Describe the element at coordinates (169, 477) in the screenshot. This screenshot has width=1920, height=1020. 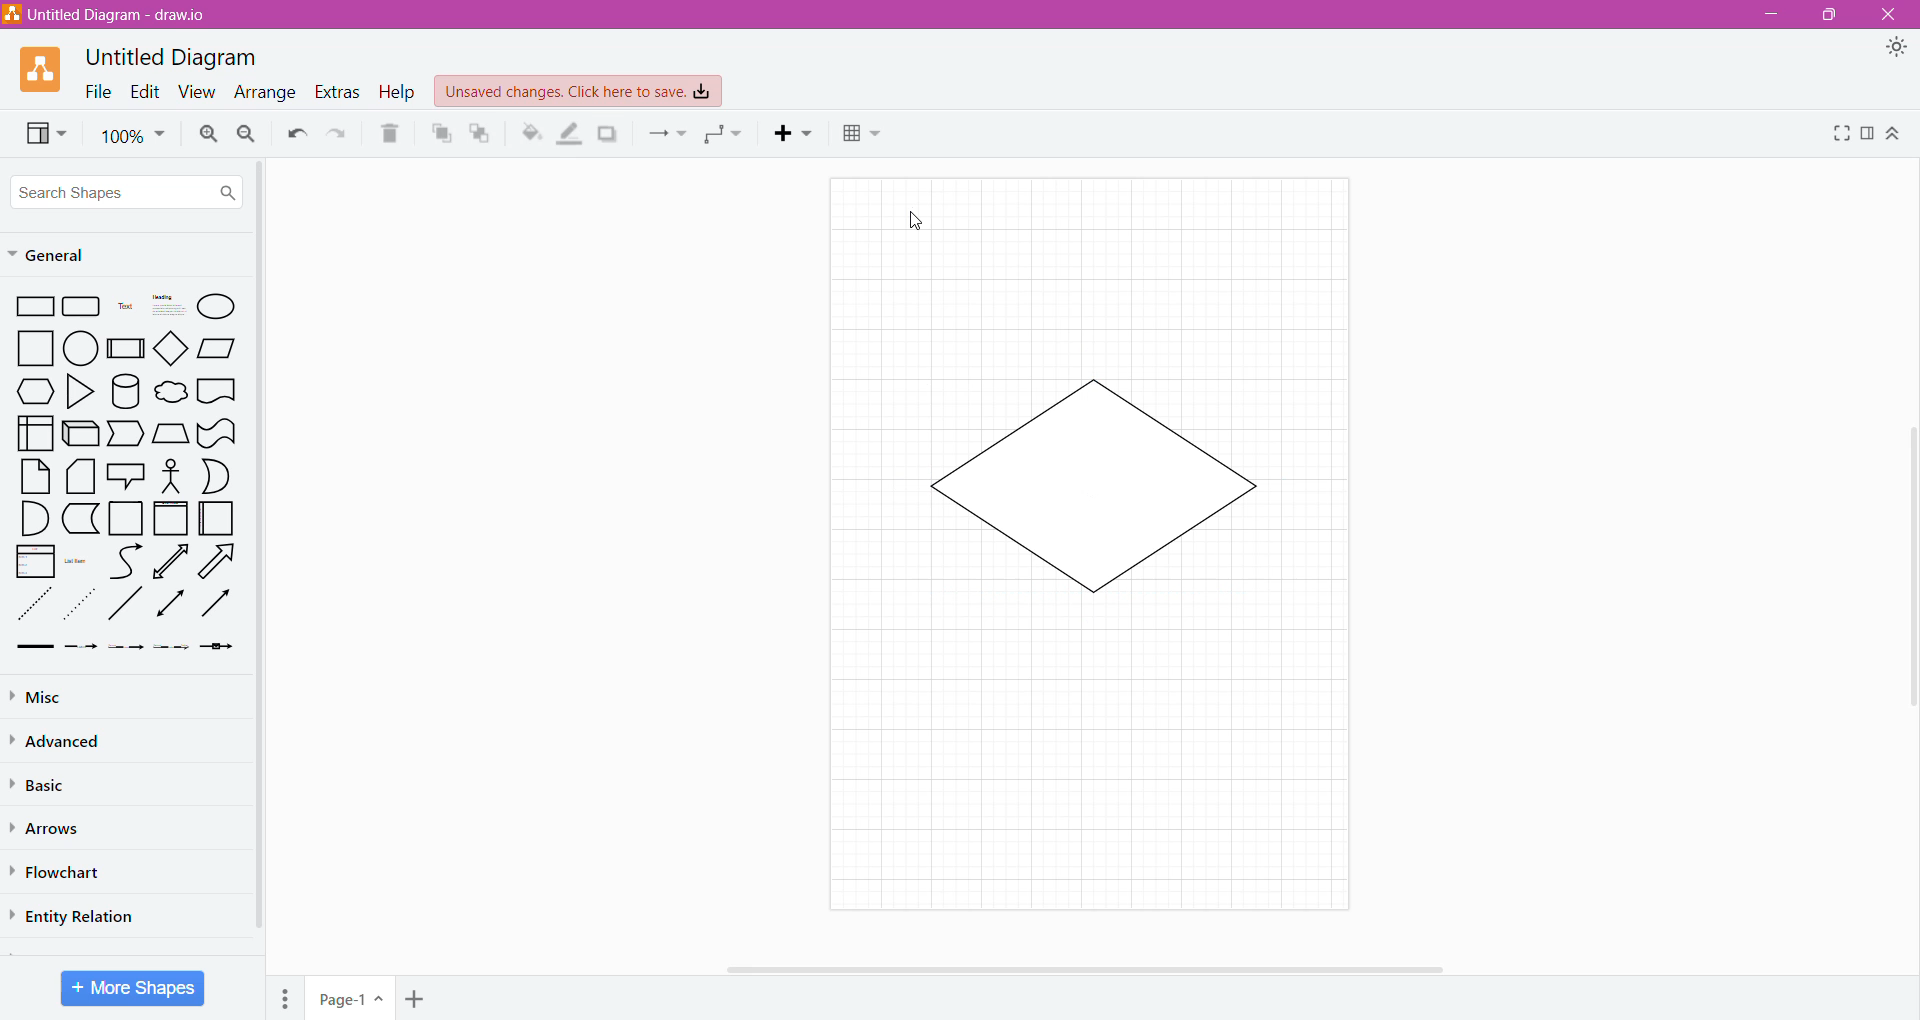
I see `Actor` at that location.